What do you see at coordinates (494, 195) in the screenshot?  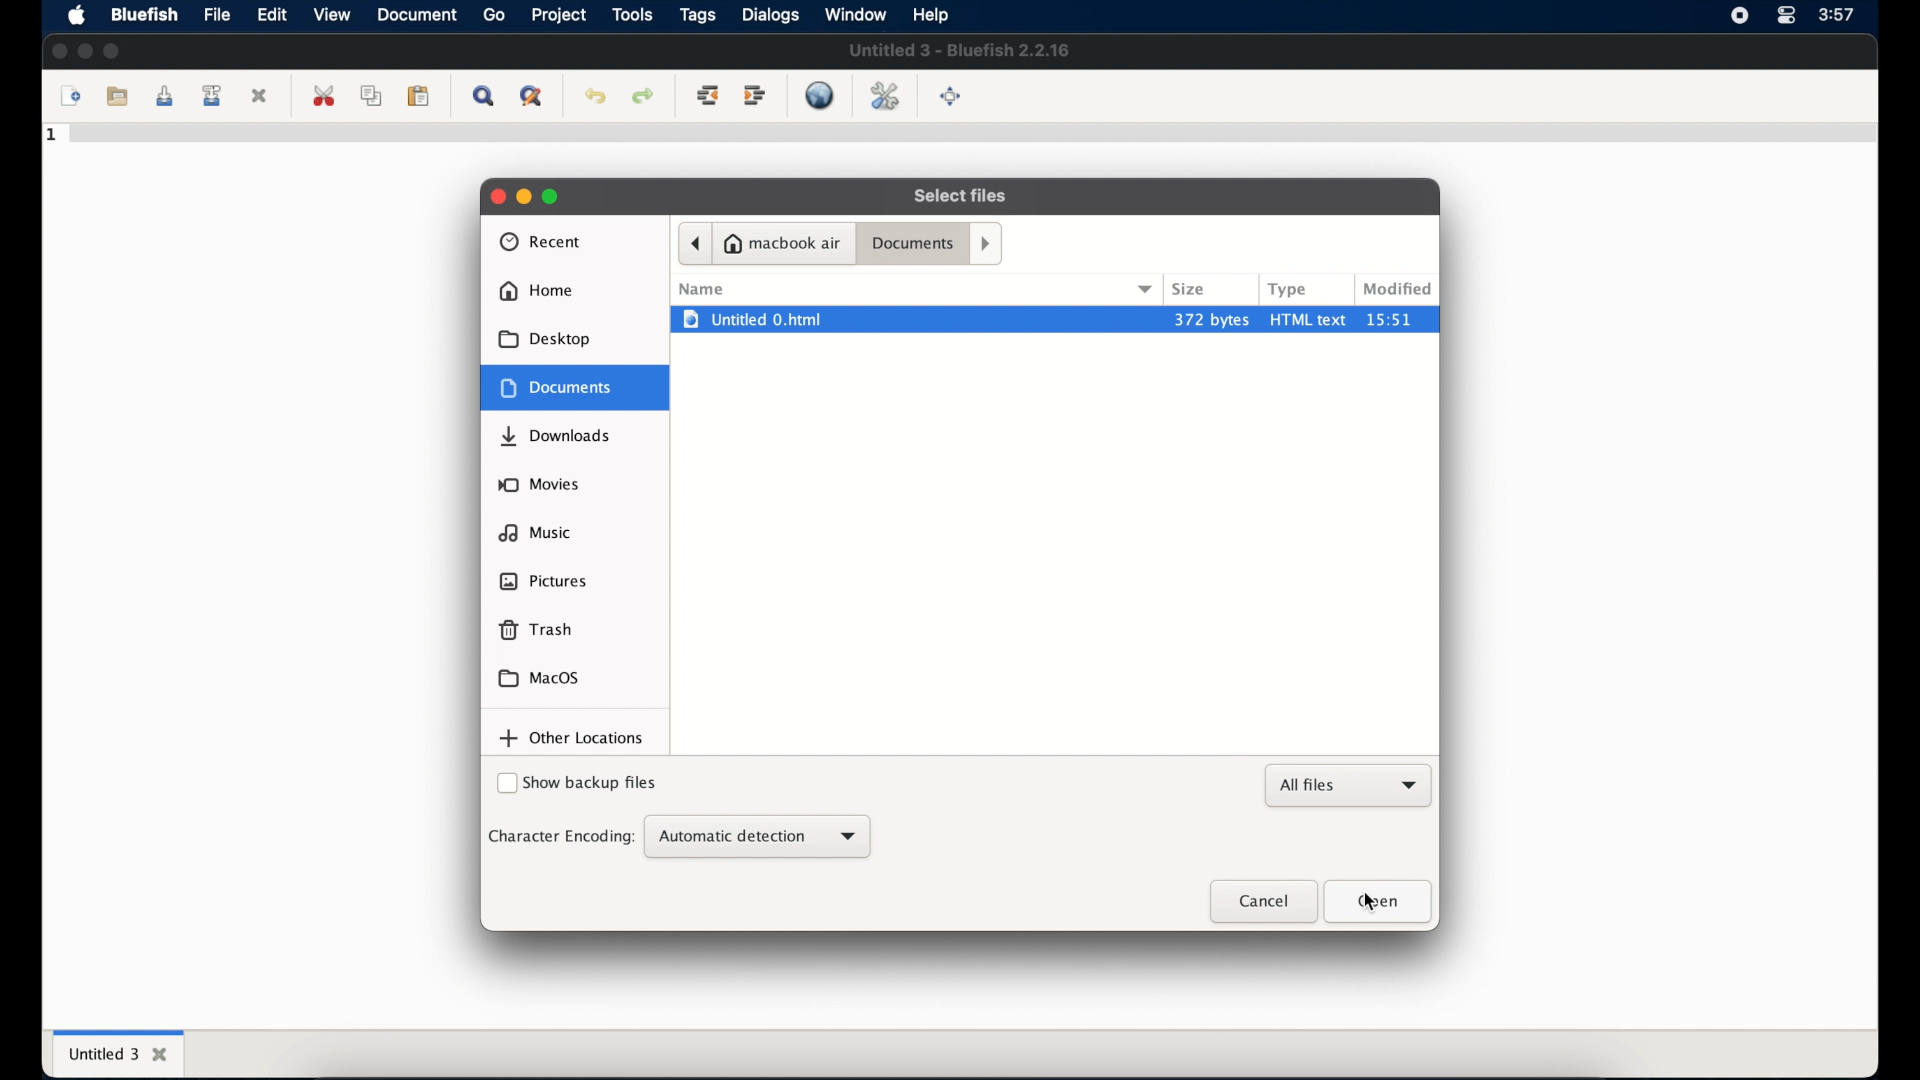 I see `close` at bounding box center [494, 195].